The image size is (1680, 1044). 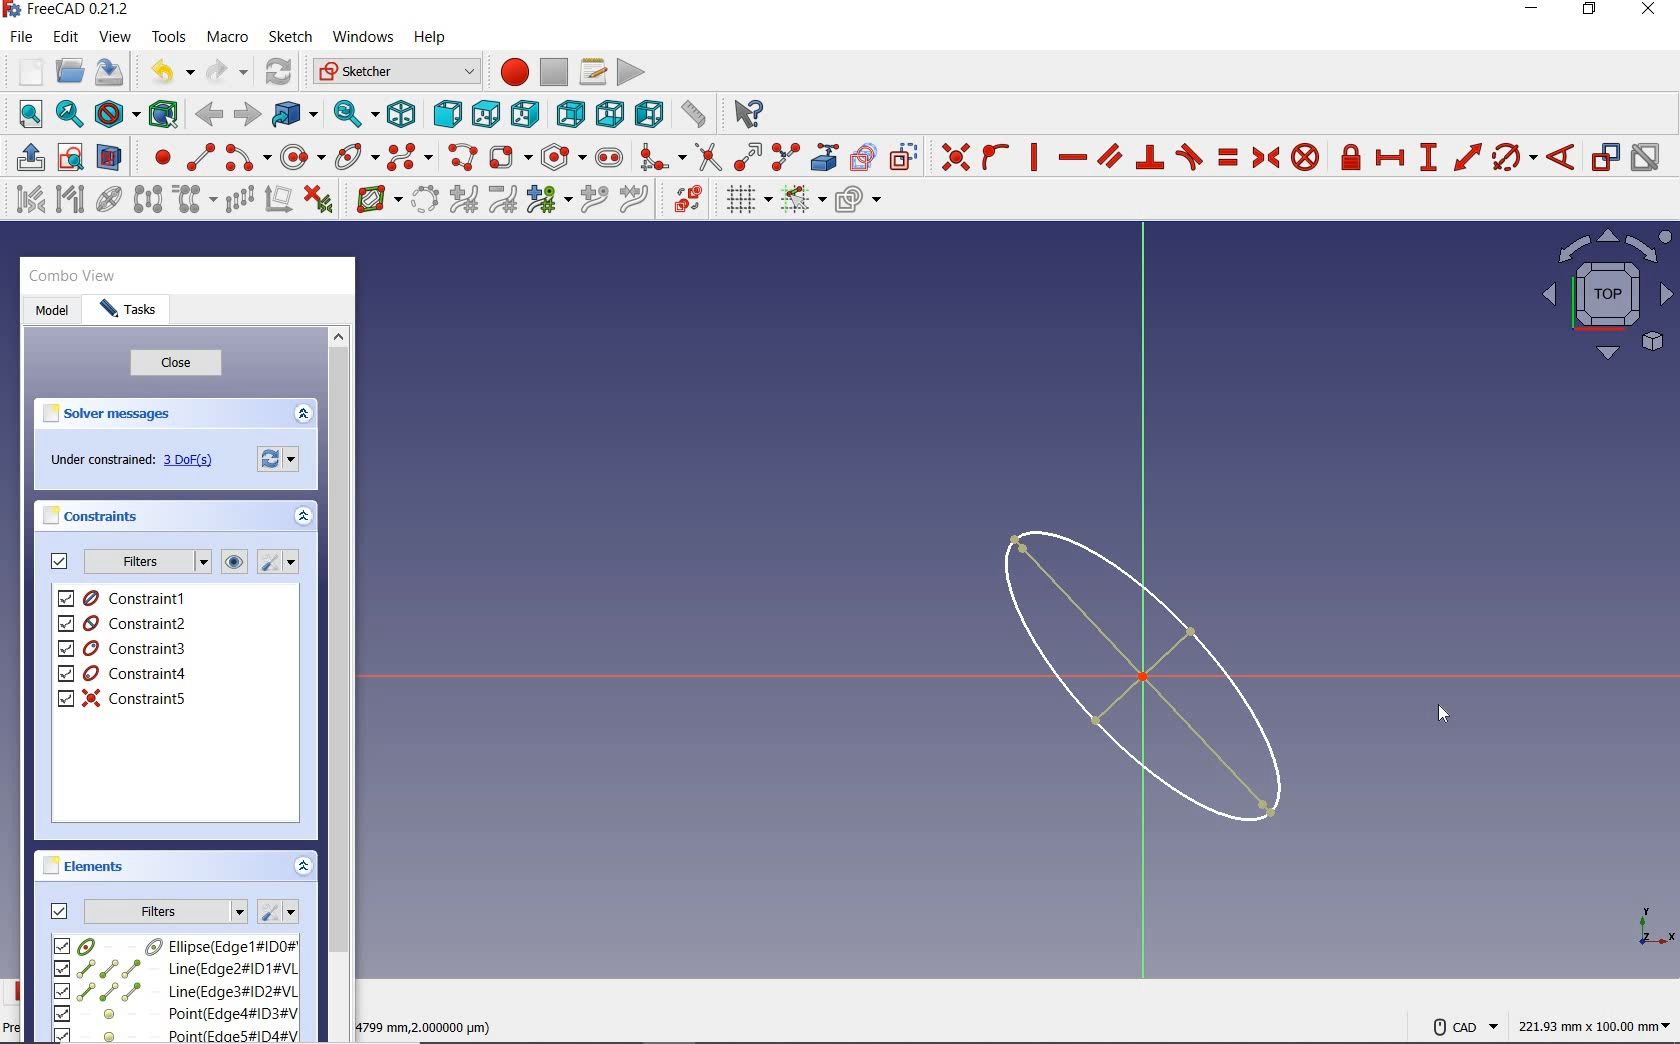 I want to click on macro recording, so click(x=508, y=71).